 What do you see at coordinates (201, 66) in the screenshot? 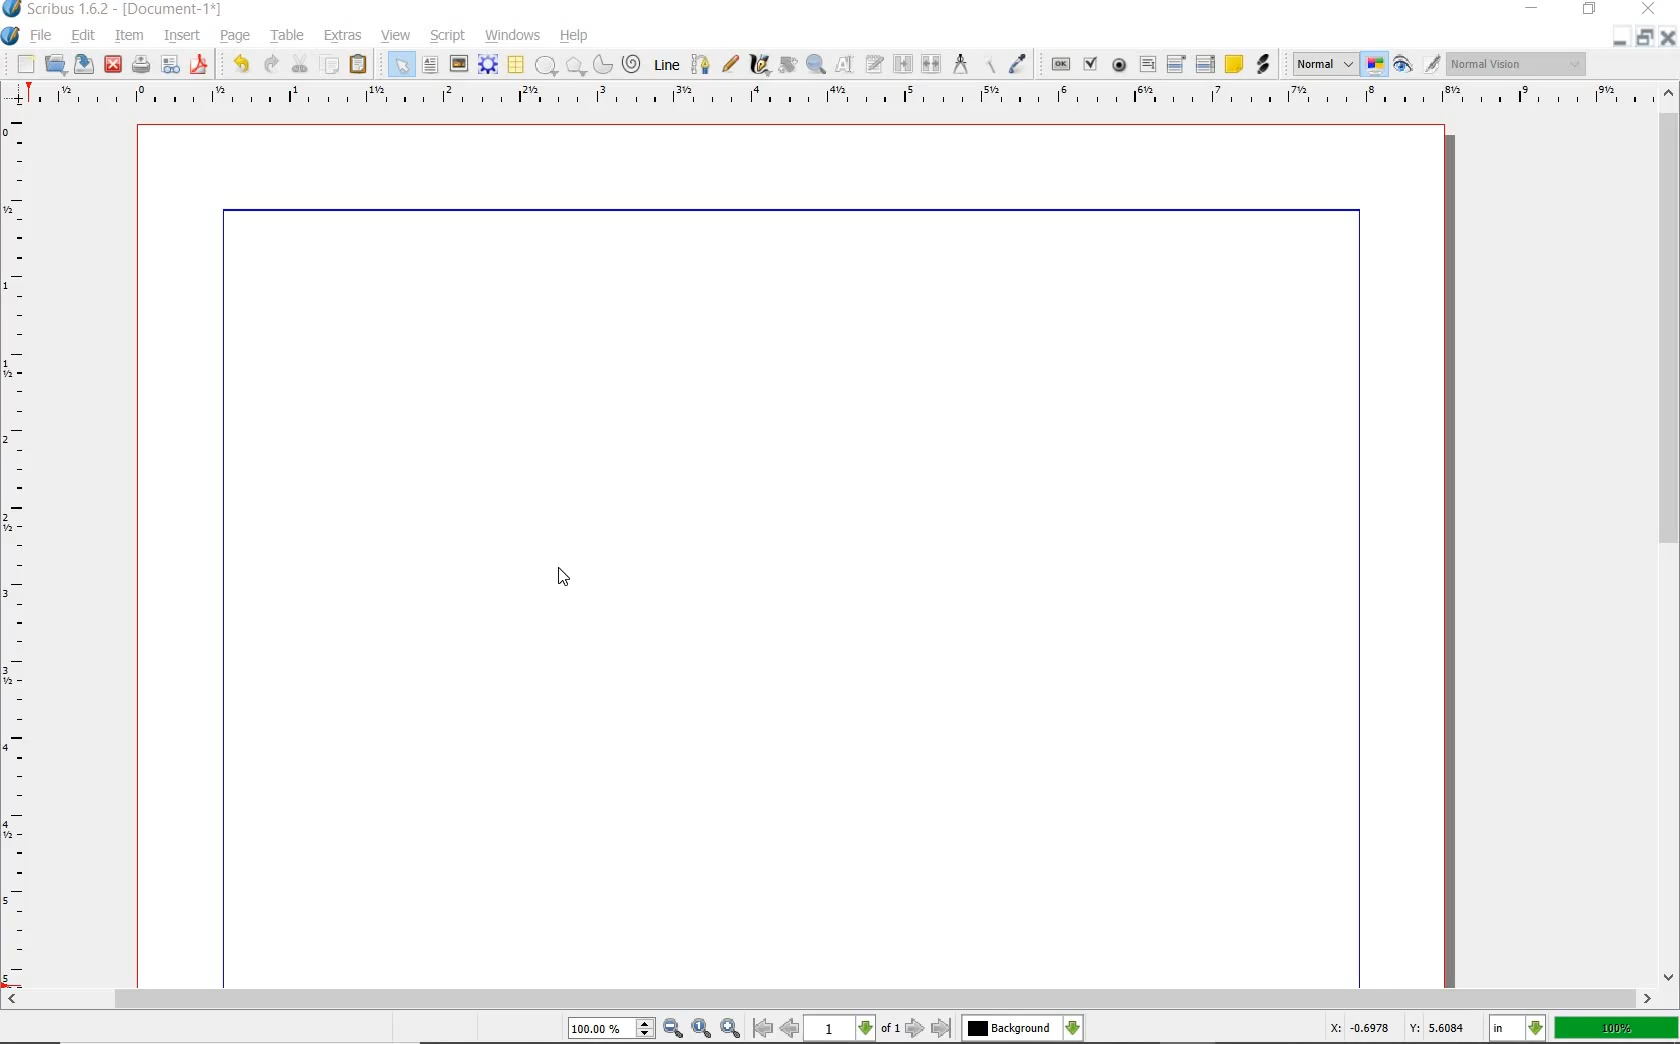
I see `SAVE AS PDF` at bounding box center [201, 66].